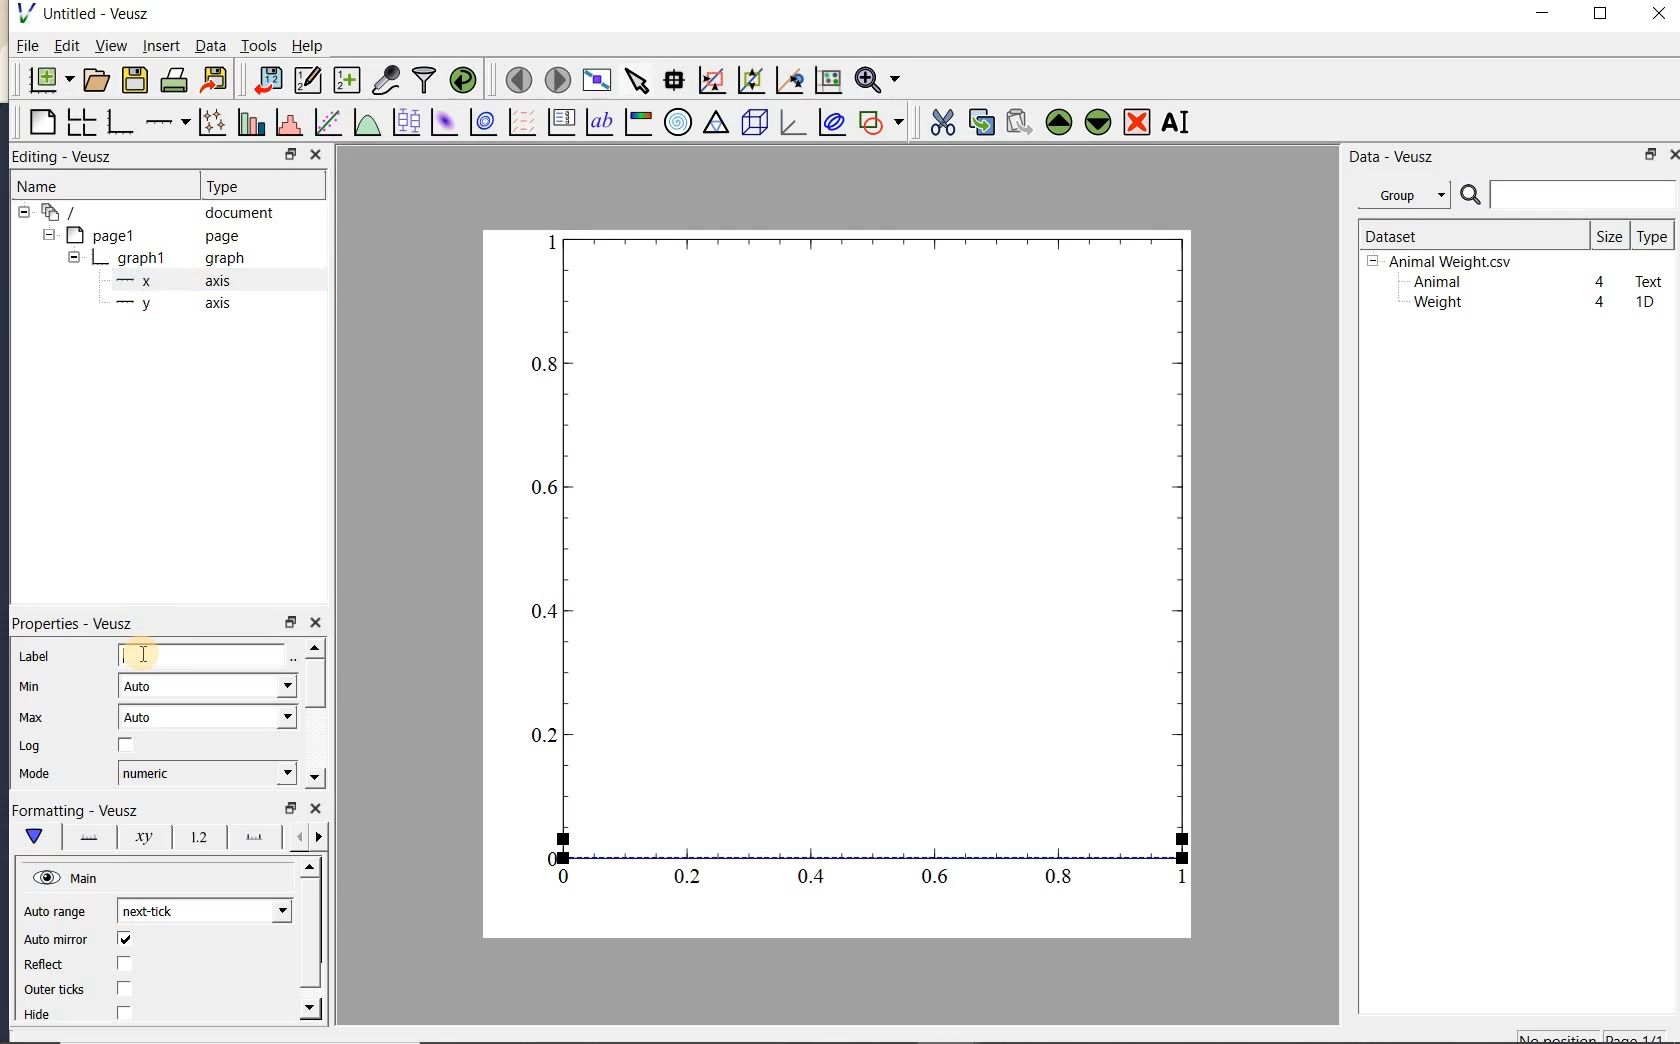 The image size is (1680, 1044). I want to click on zoom function menus, so click(877, 80).